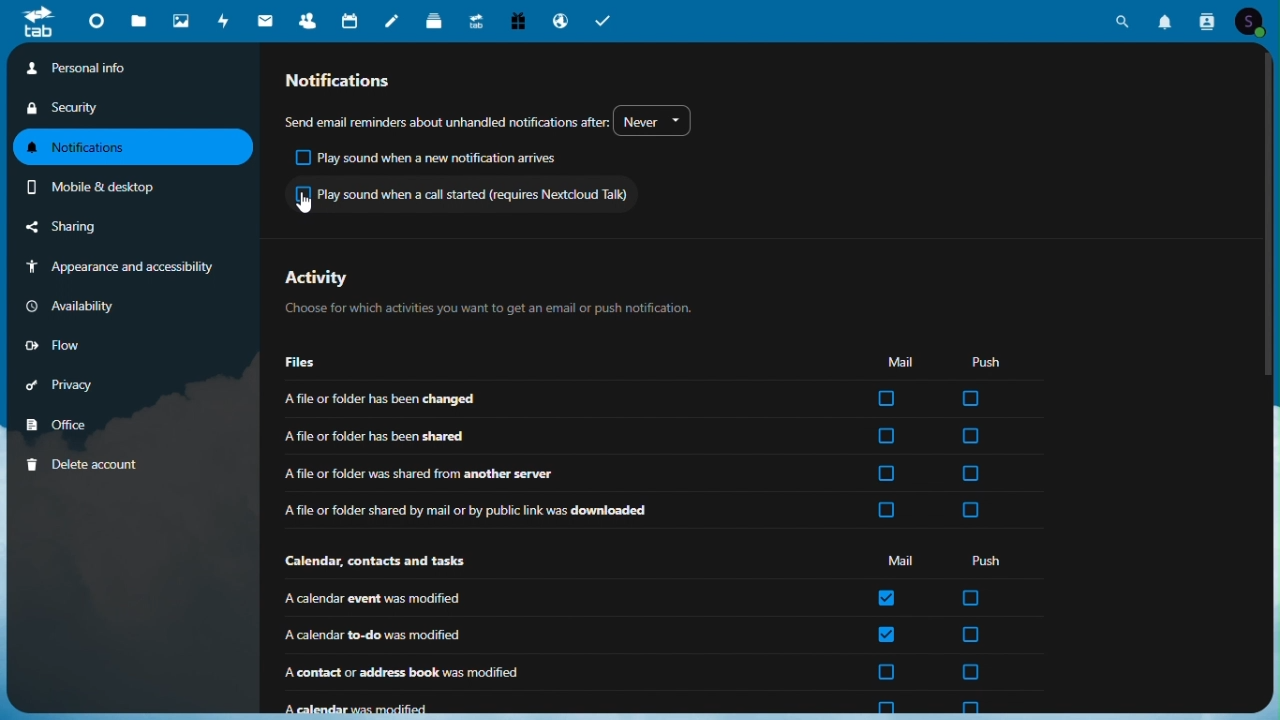 The image size is (1280, 720). I want to click on Sharing, so click(85, 228).